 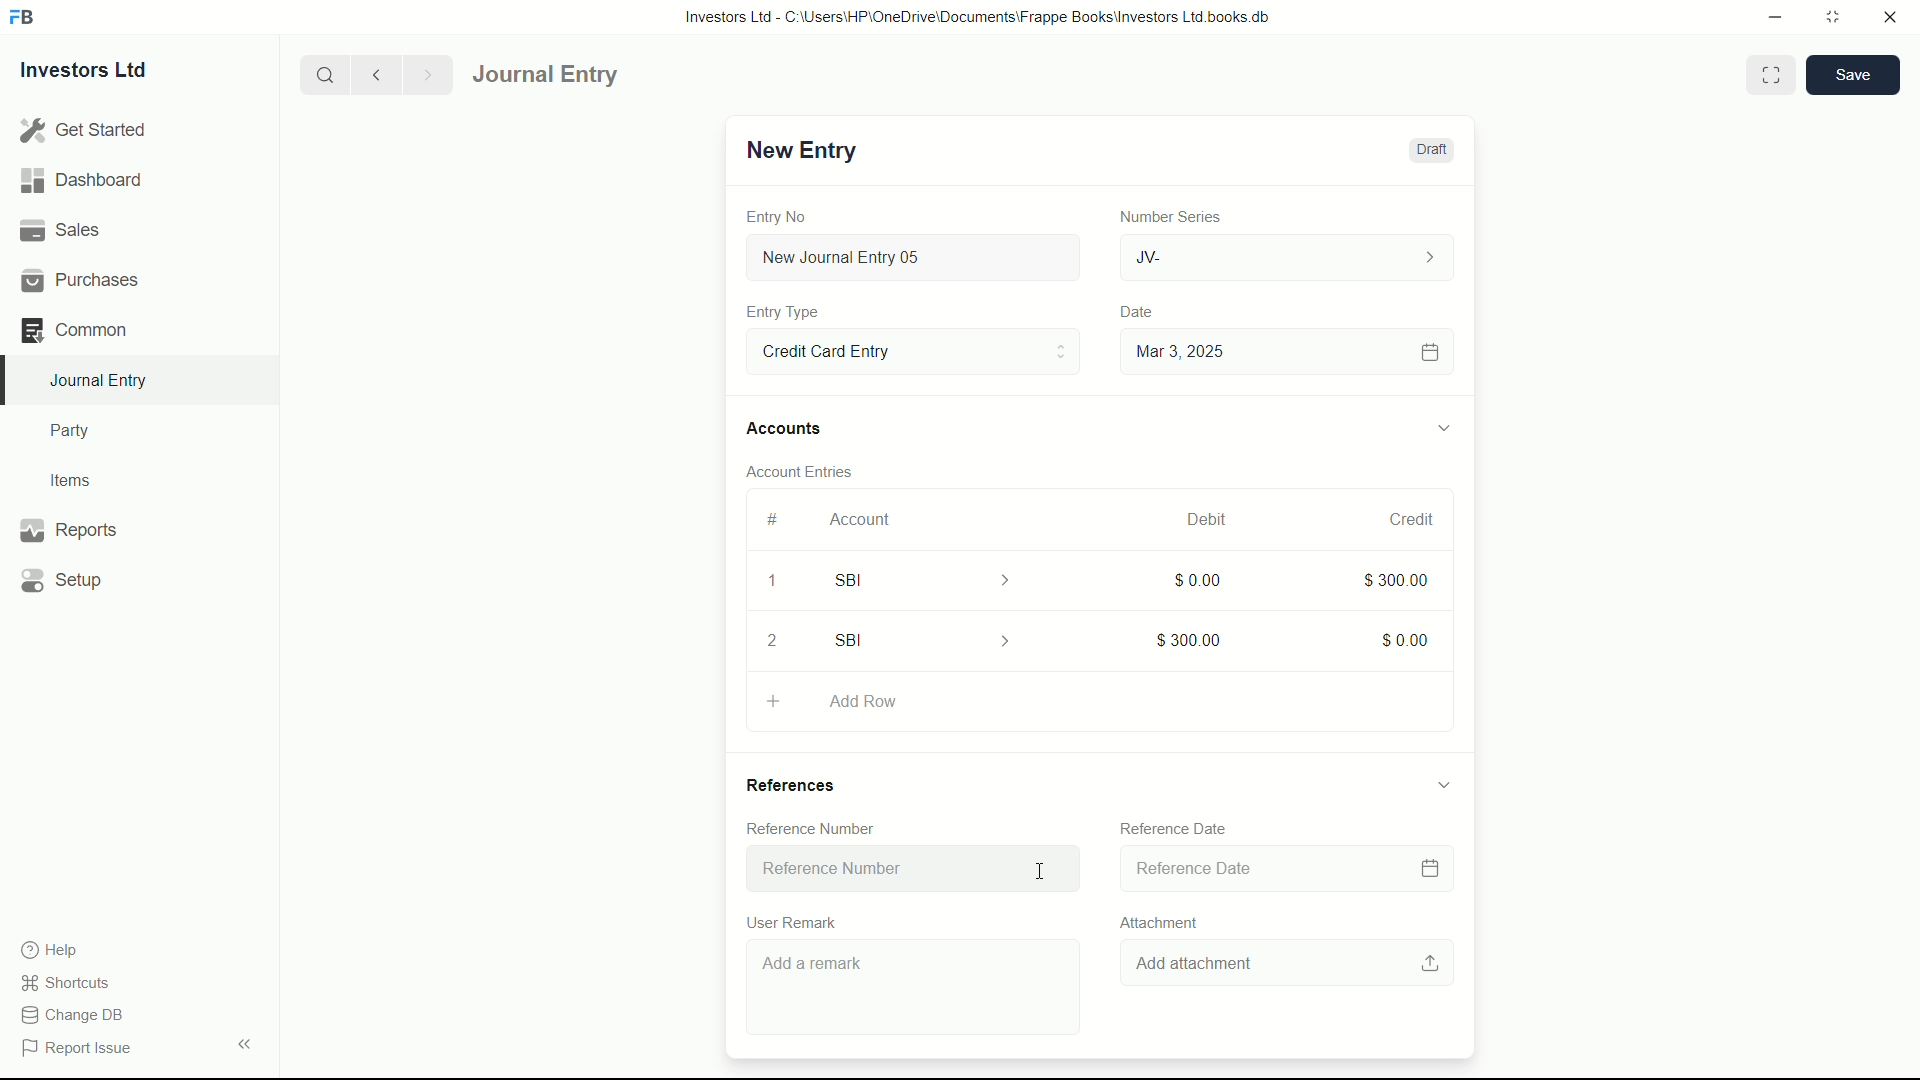 What do you see at coordinates (1162, 215) in the screenshot?
I see `Number Series` at bounding box center [1162, 215].